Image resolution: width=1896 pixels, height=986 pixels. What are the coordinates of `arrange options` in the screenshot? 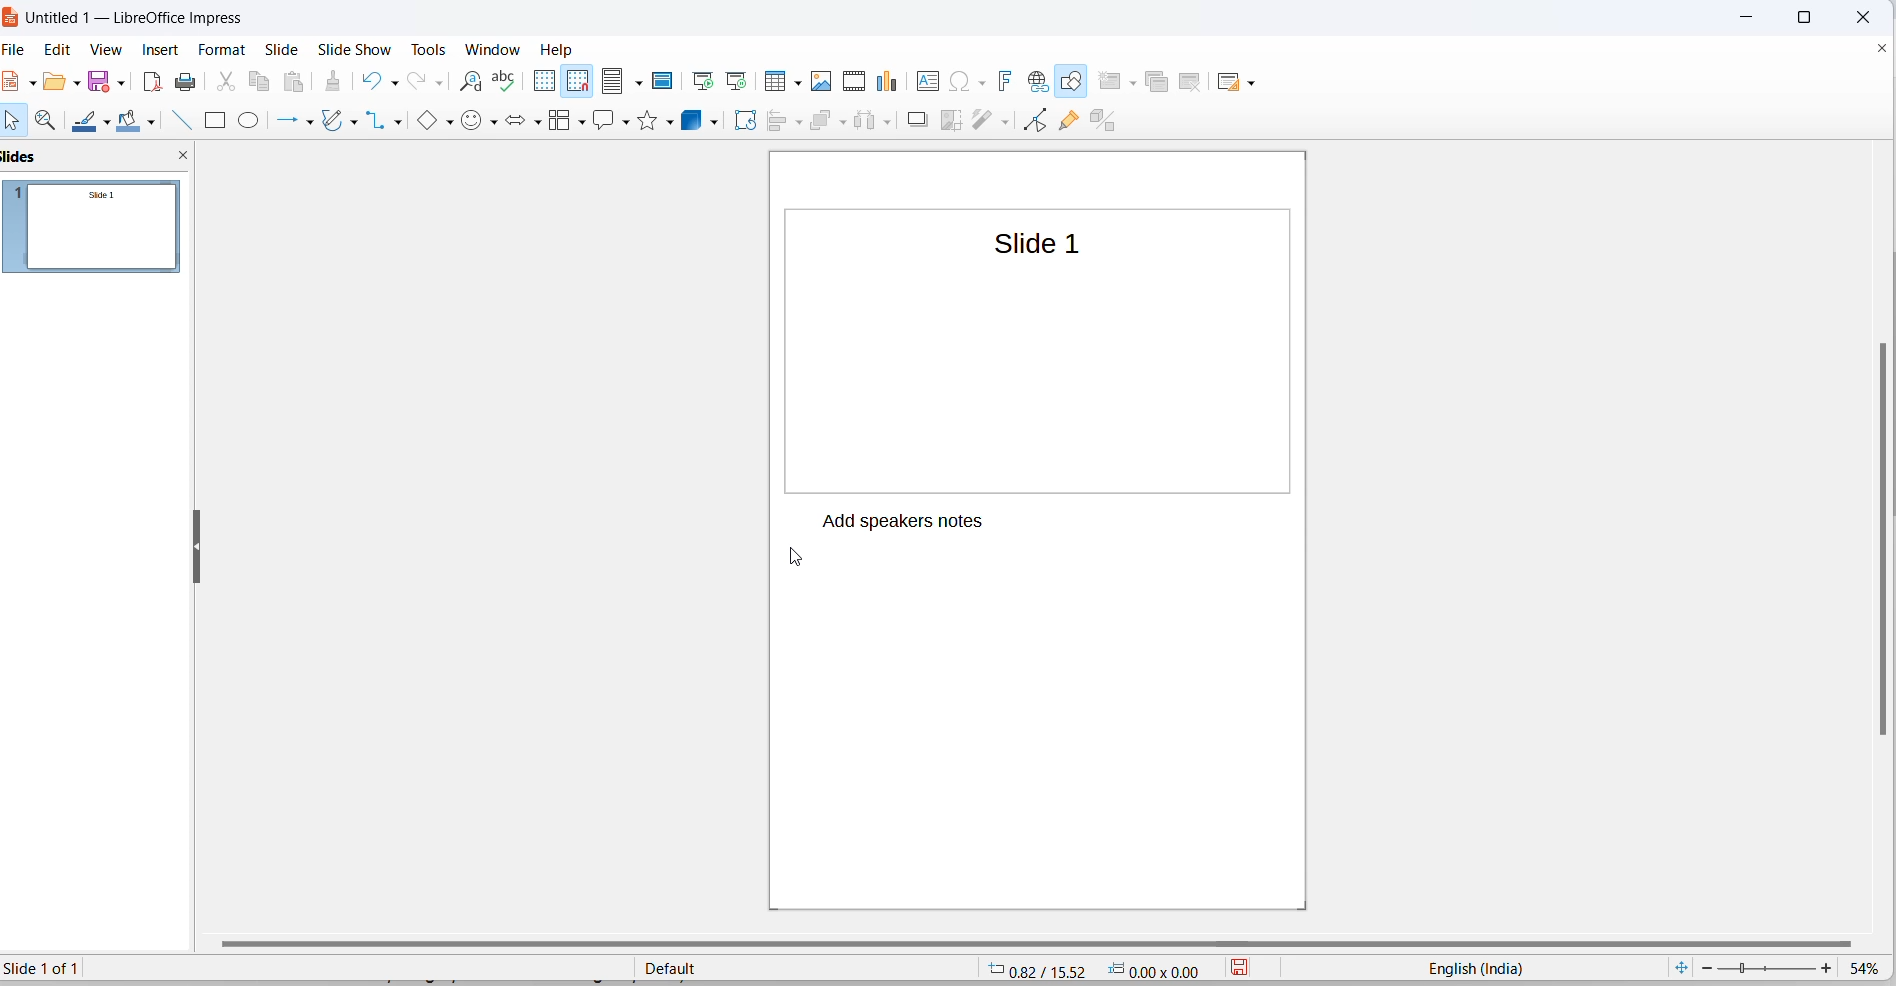 It's located at (847, 120).